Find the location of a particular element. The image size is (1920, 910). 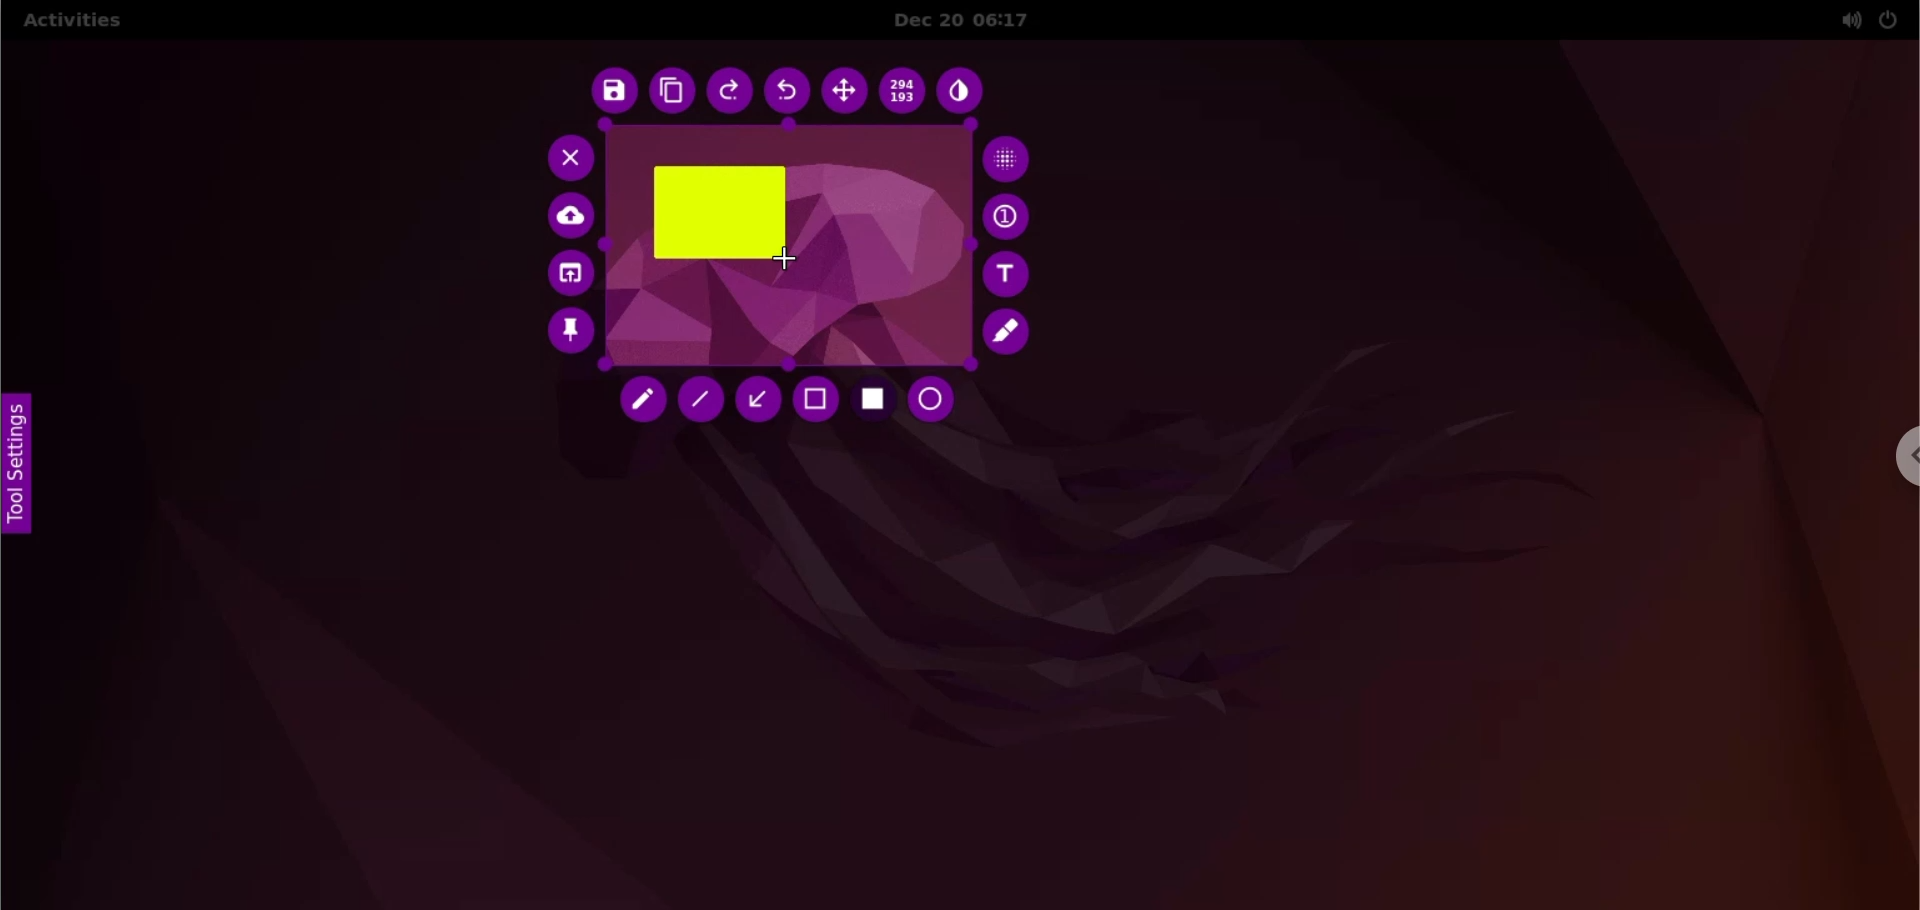

add text is located at coordinates (1009, 274).